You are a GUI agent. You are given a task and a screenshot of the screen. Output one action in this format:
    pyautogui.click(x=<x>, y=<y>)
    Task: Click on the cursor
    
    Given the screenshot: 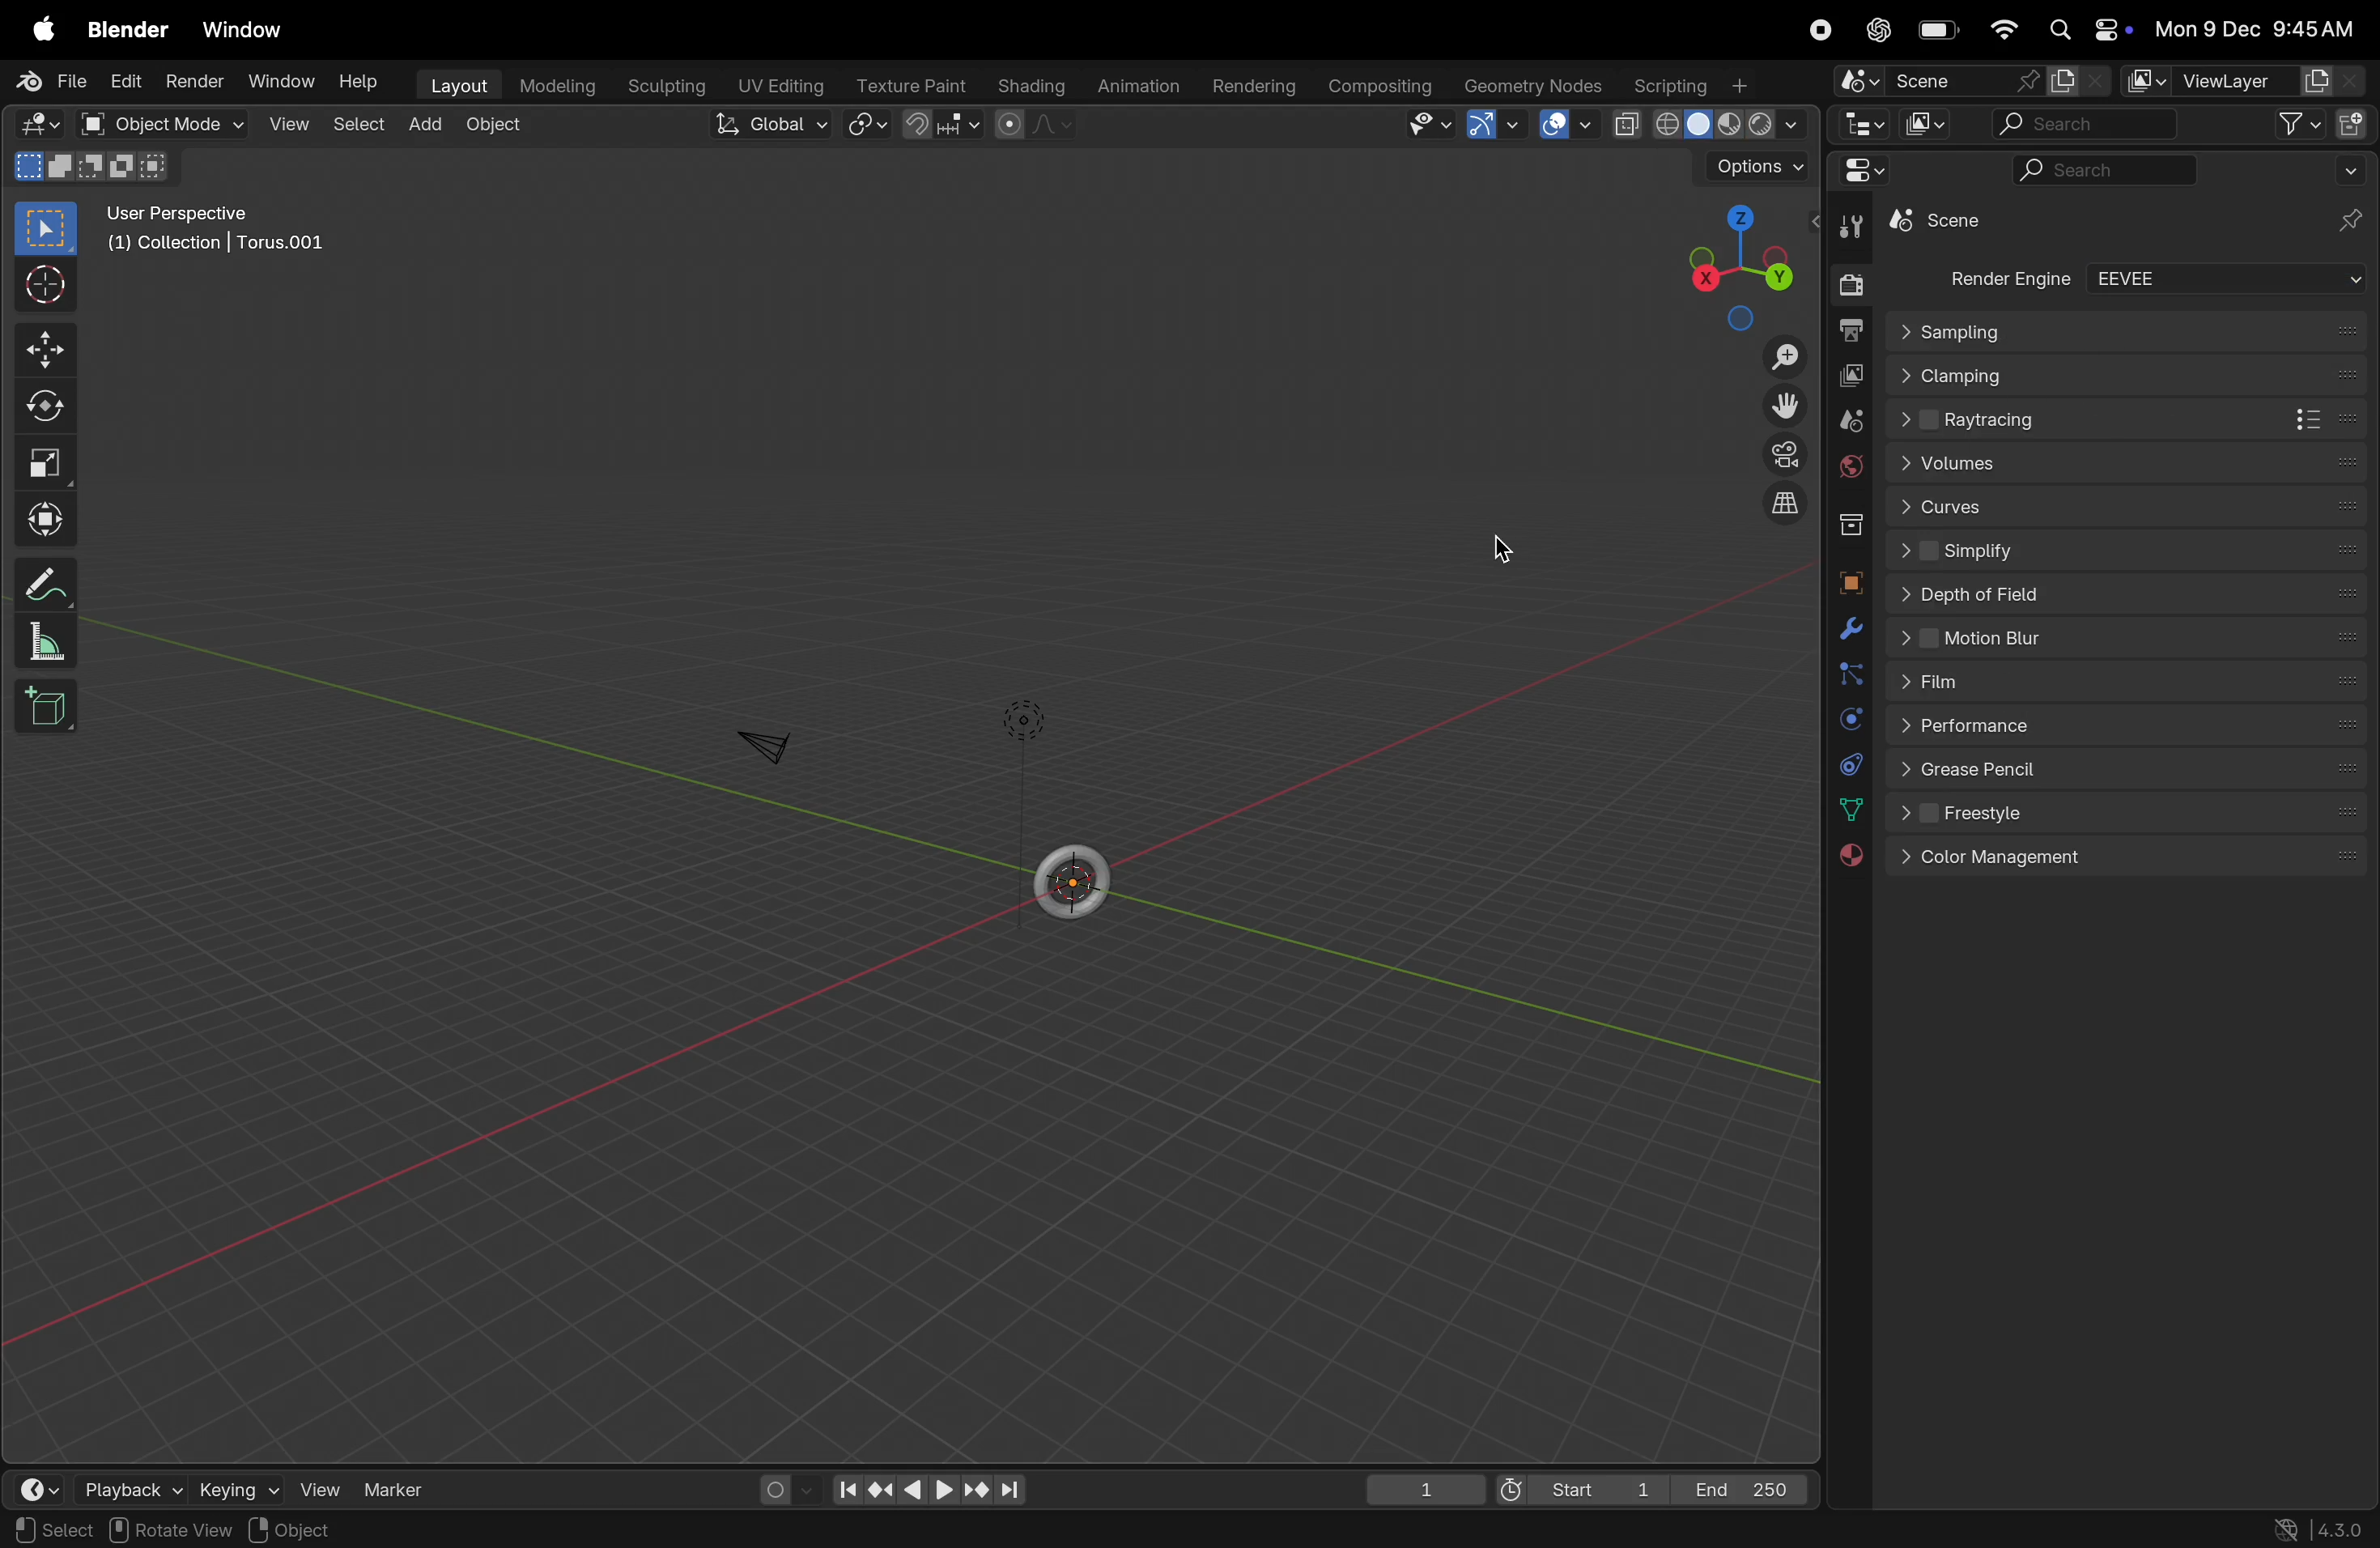 What is the action you would take?
    pyautogui.click(x=1507, y=541)
    